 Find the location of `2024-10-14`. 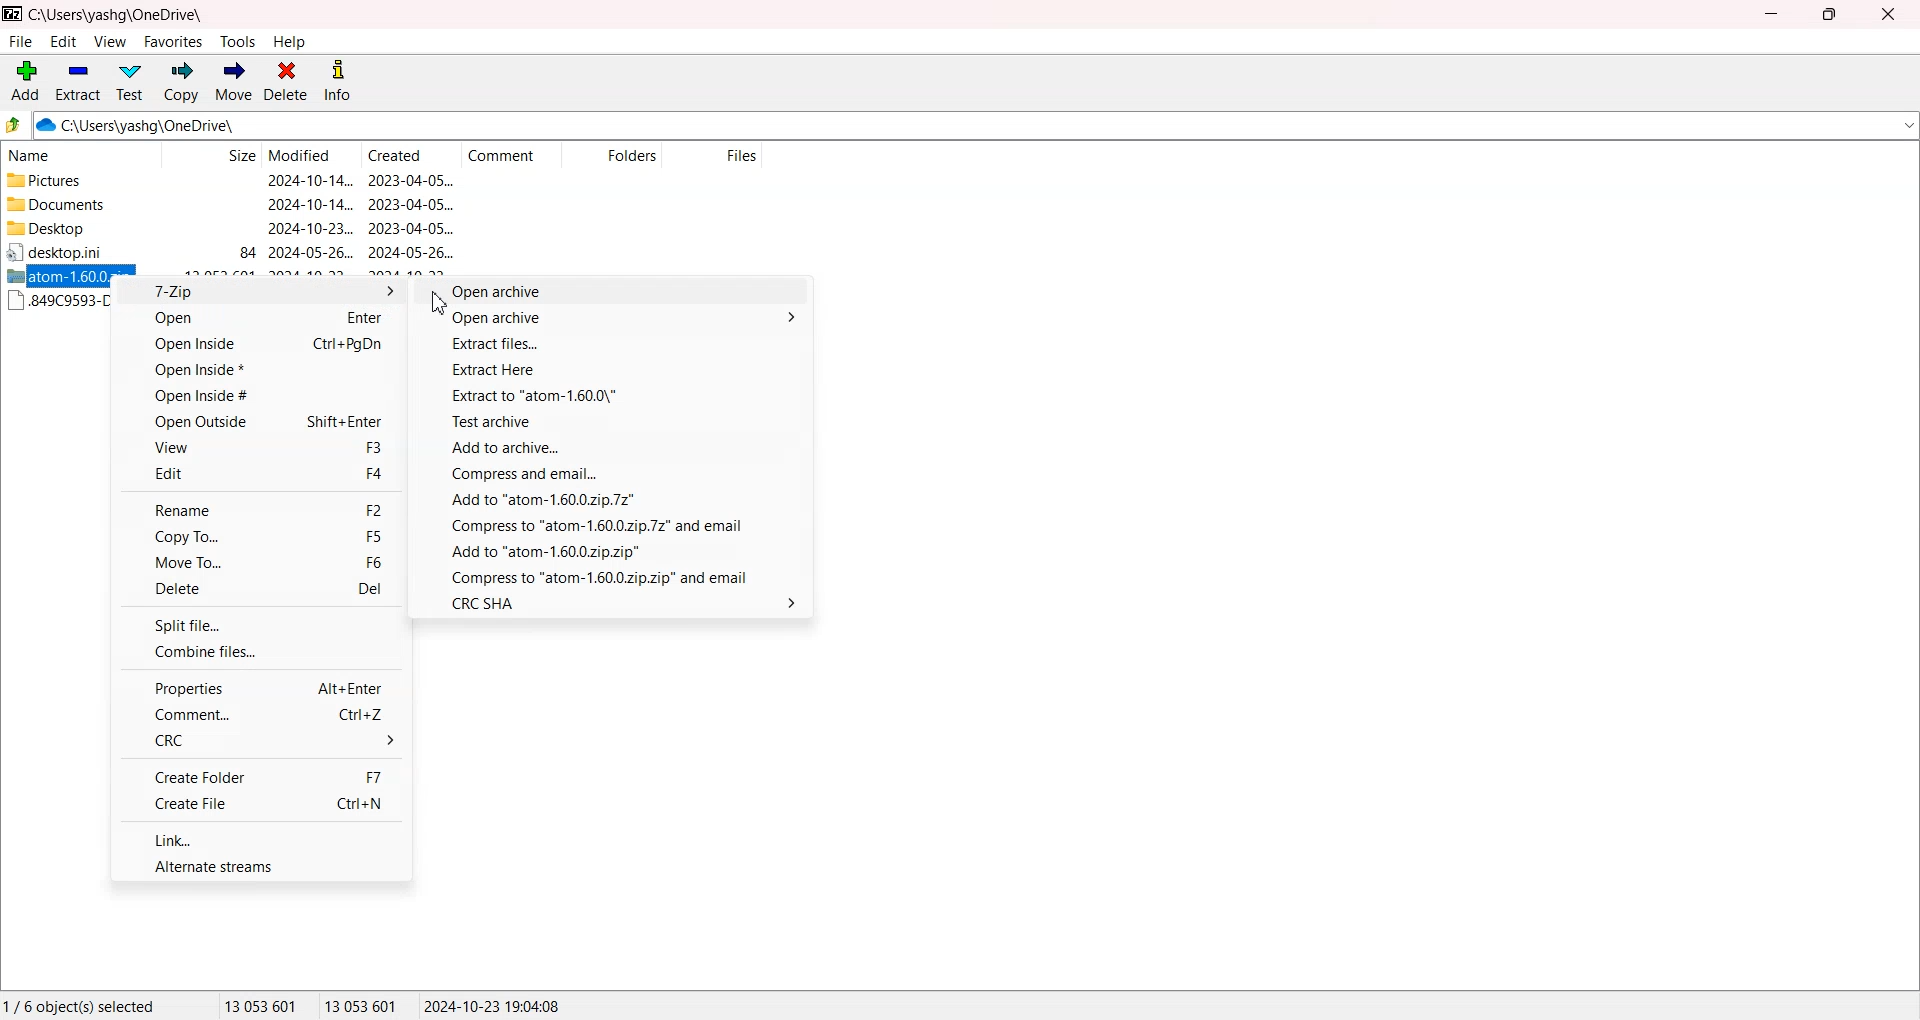

2024-10-14 is located at coordinates (309, 180).